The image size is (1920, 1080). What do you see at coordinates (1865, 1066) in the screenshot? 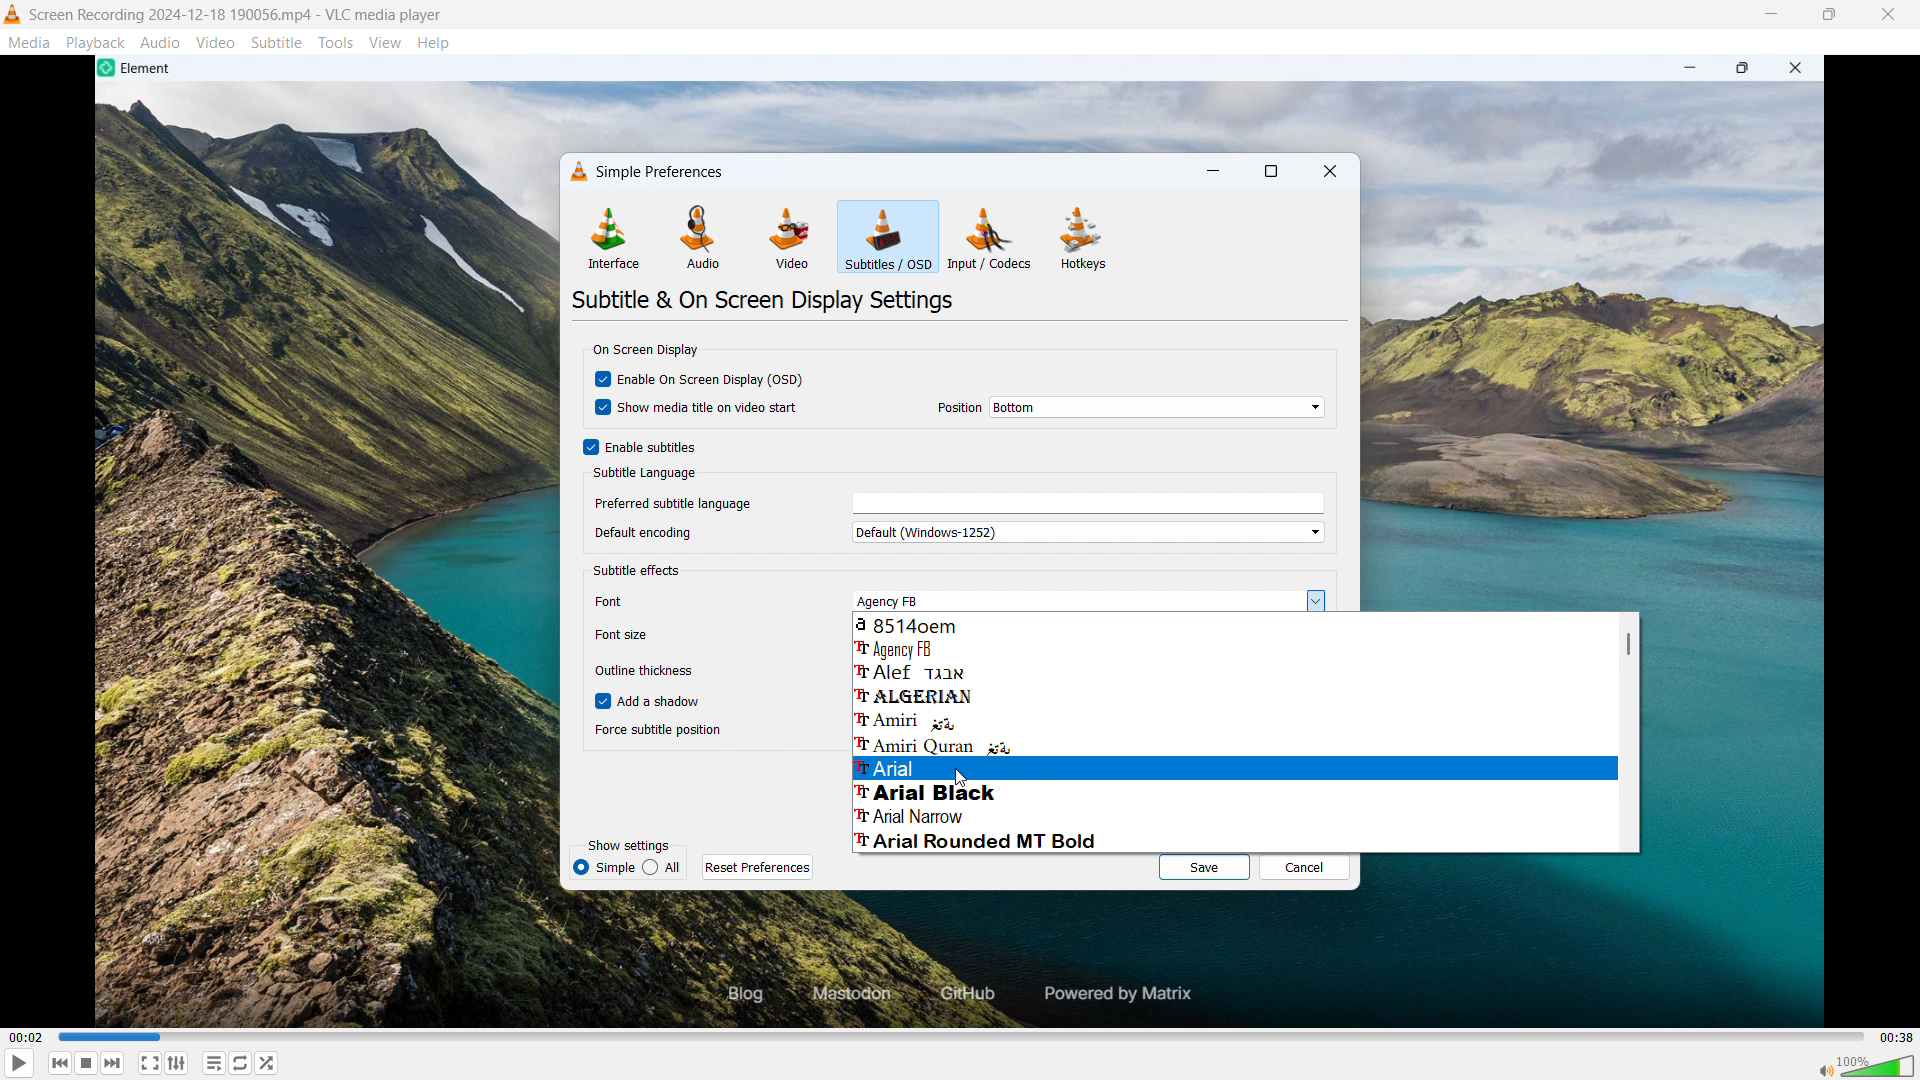
I see `sound bar` at bounding box center [1865, 1066].